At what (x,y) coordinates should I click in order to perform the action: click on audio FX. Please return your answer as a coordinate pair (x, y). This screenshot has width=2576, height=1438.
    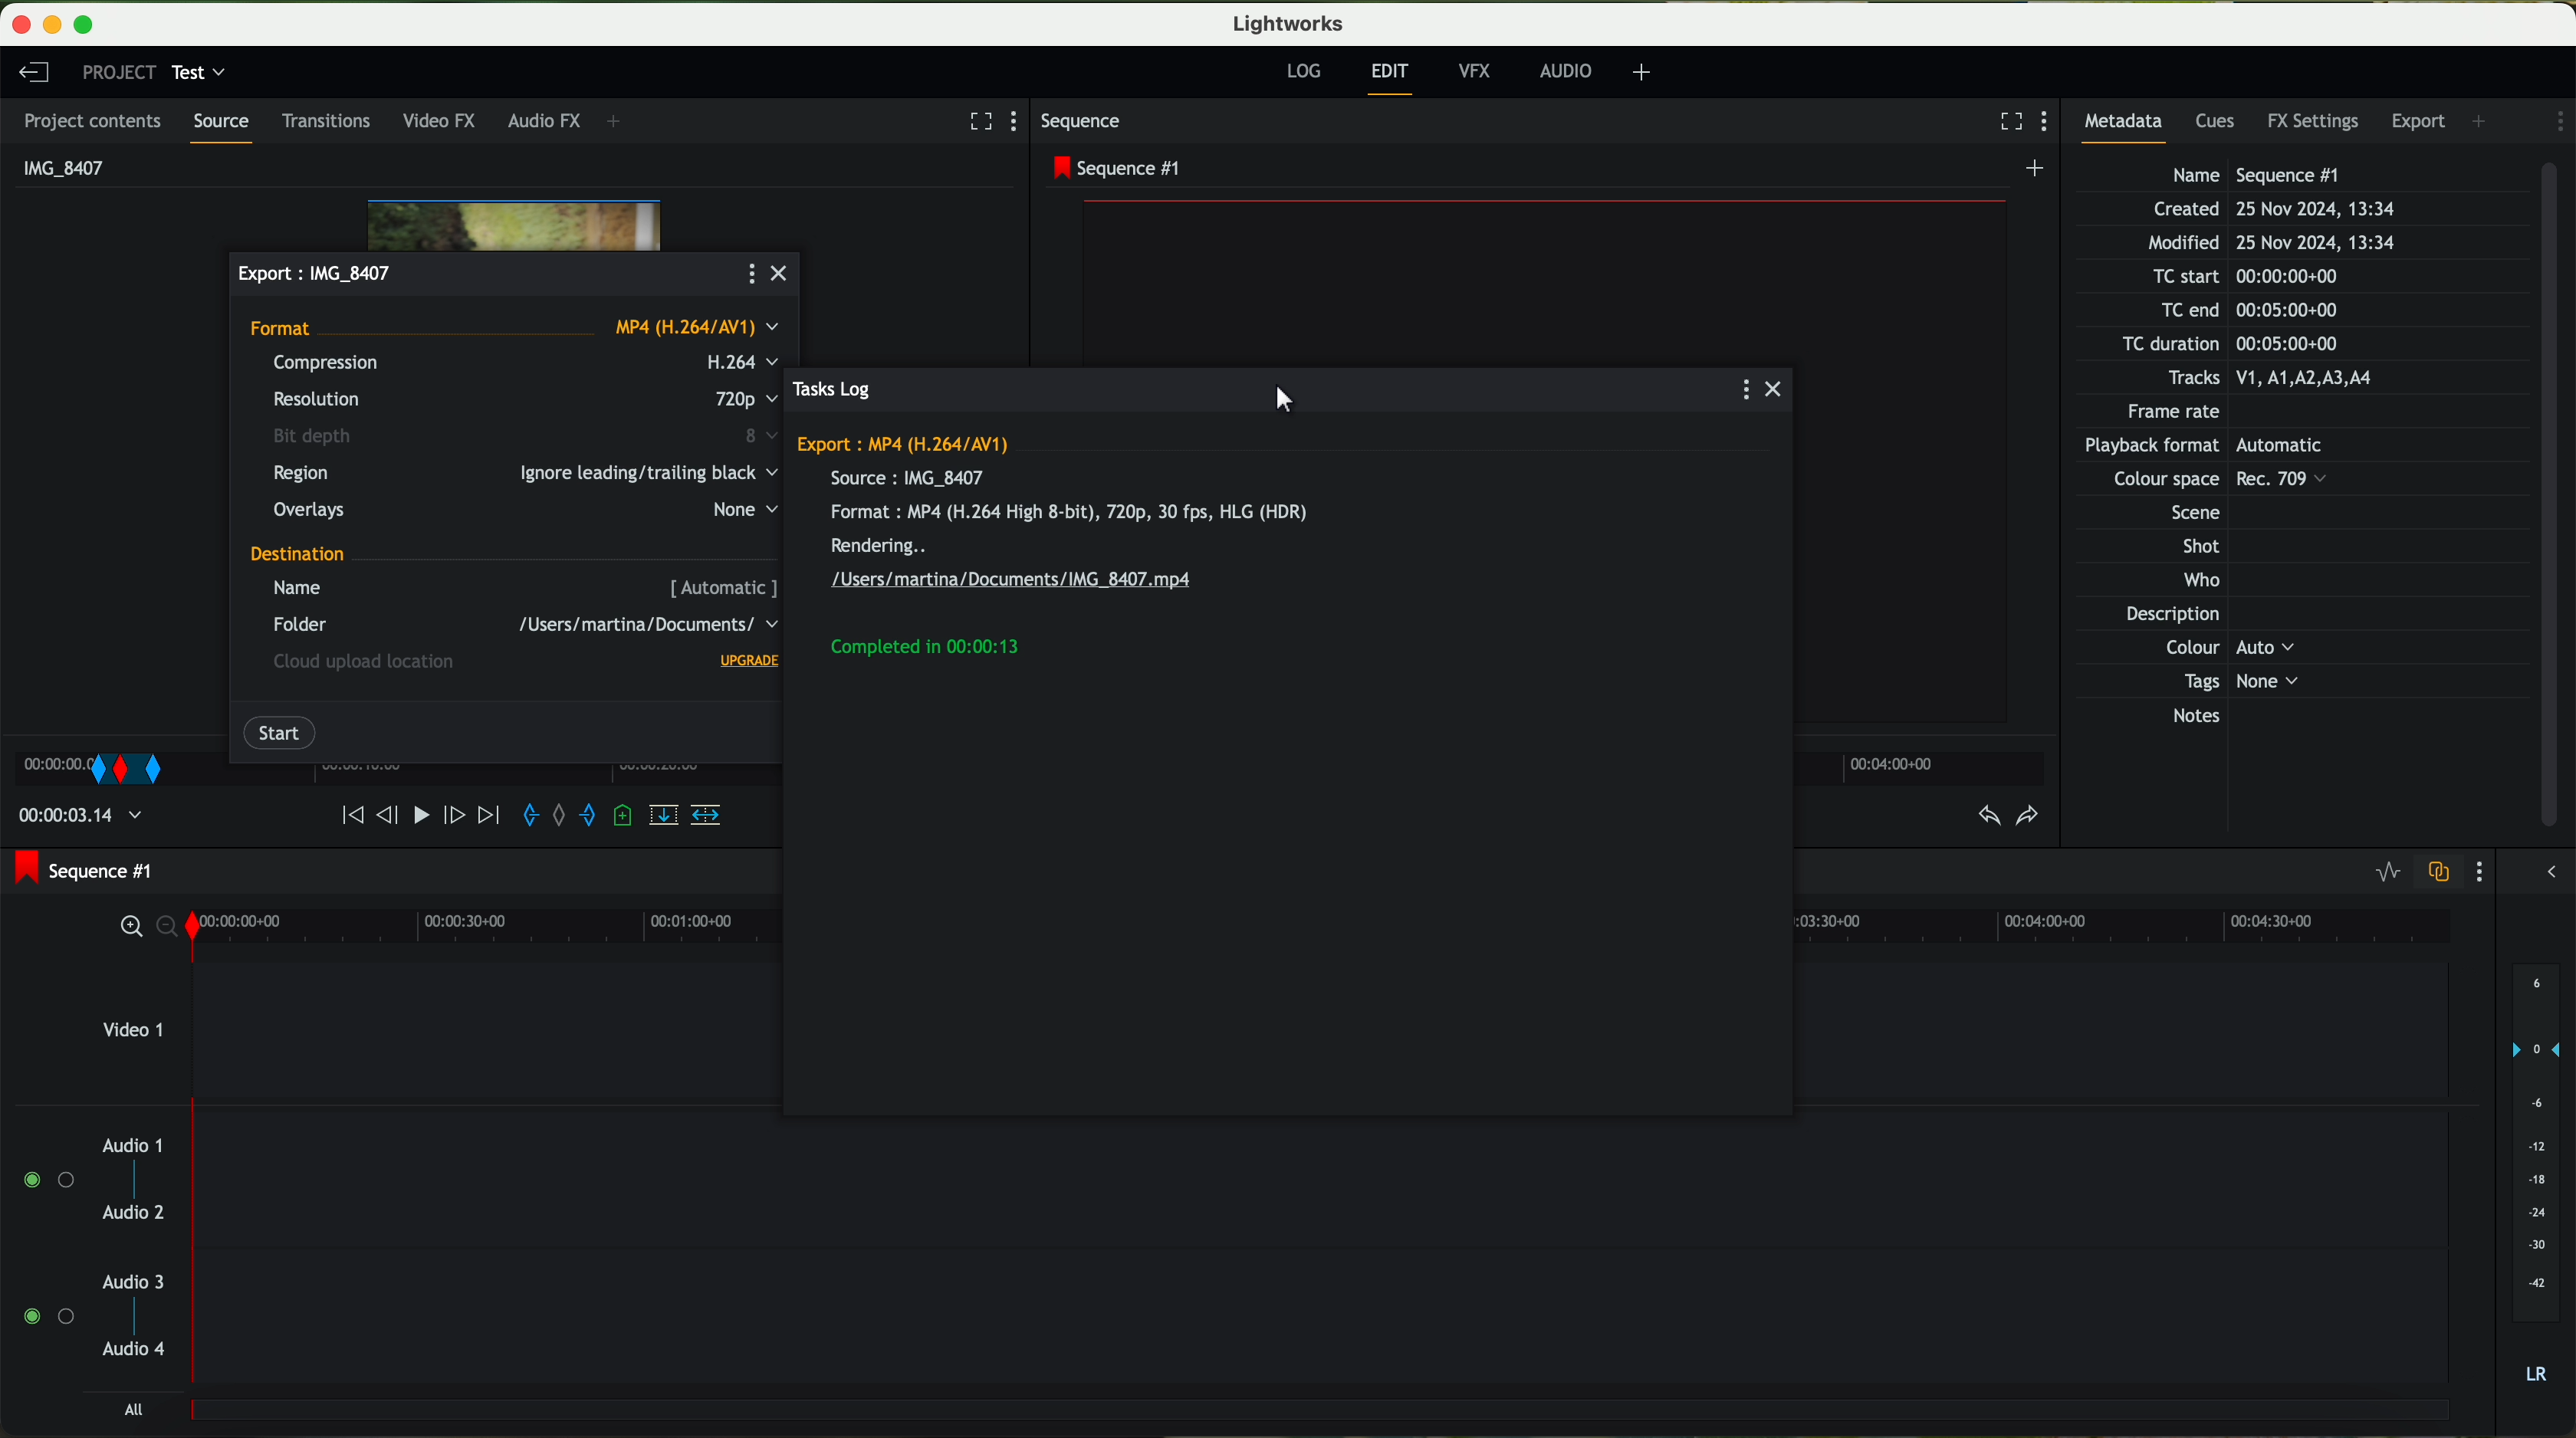
    Looking at the image, I should click on (542, 121).